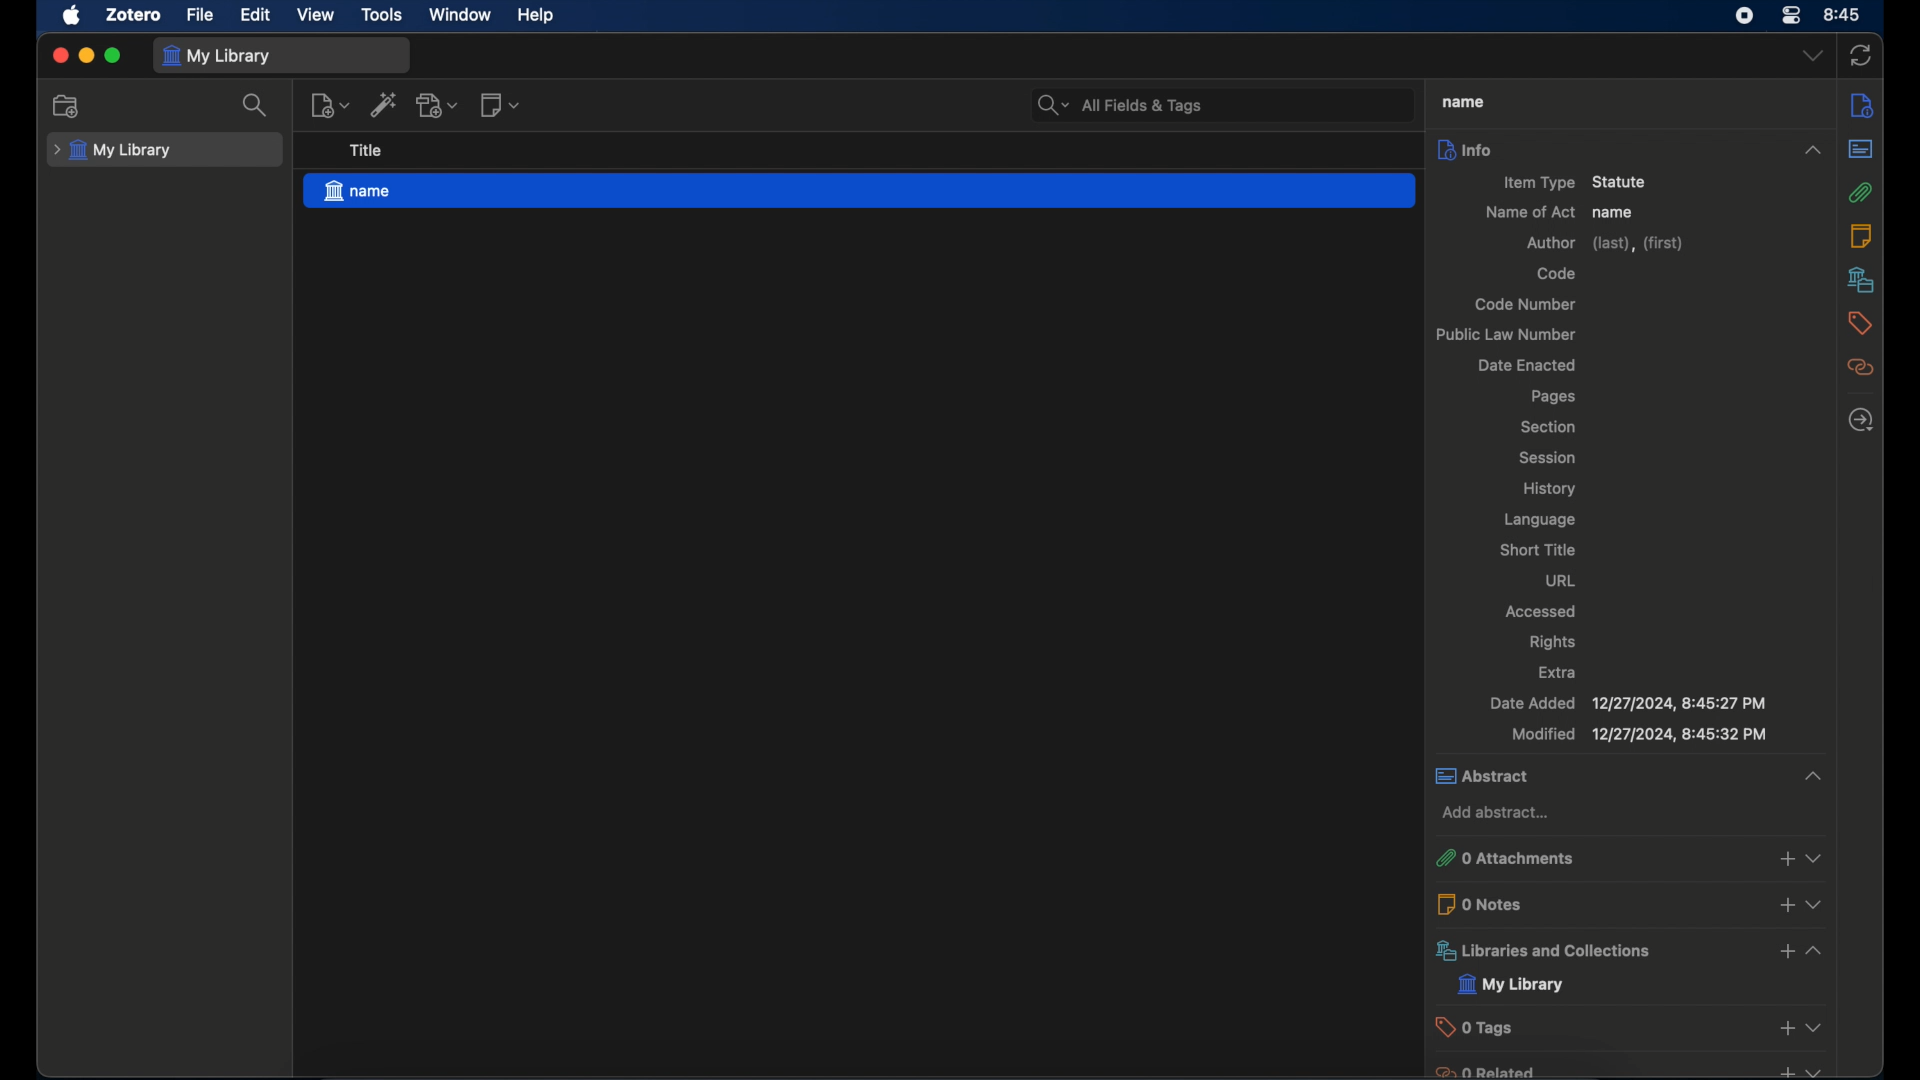  I want to click on dropdown, so click(1814, 859).